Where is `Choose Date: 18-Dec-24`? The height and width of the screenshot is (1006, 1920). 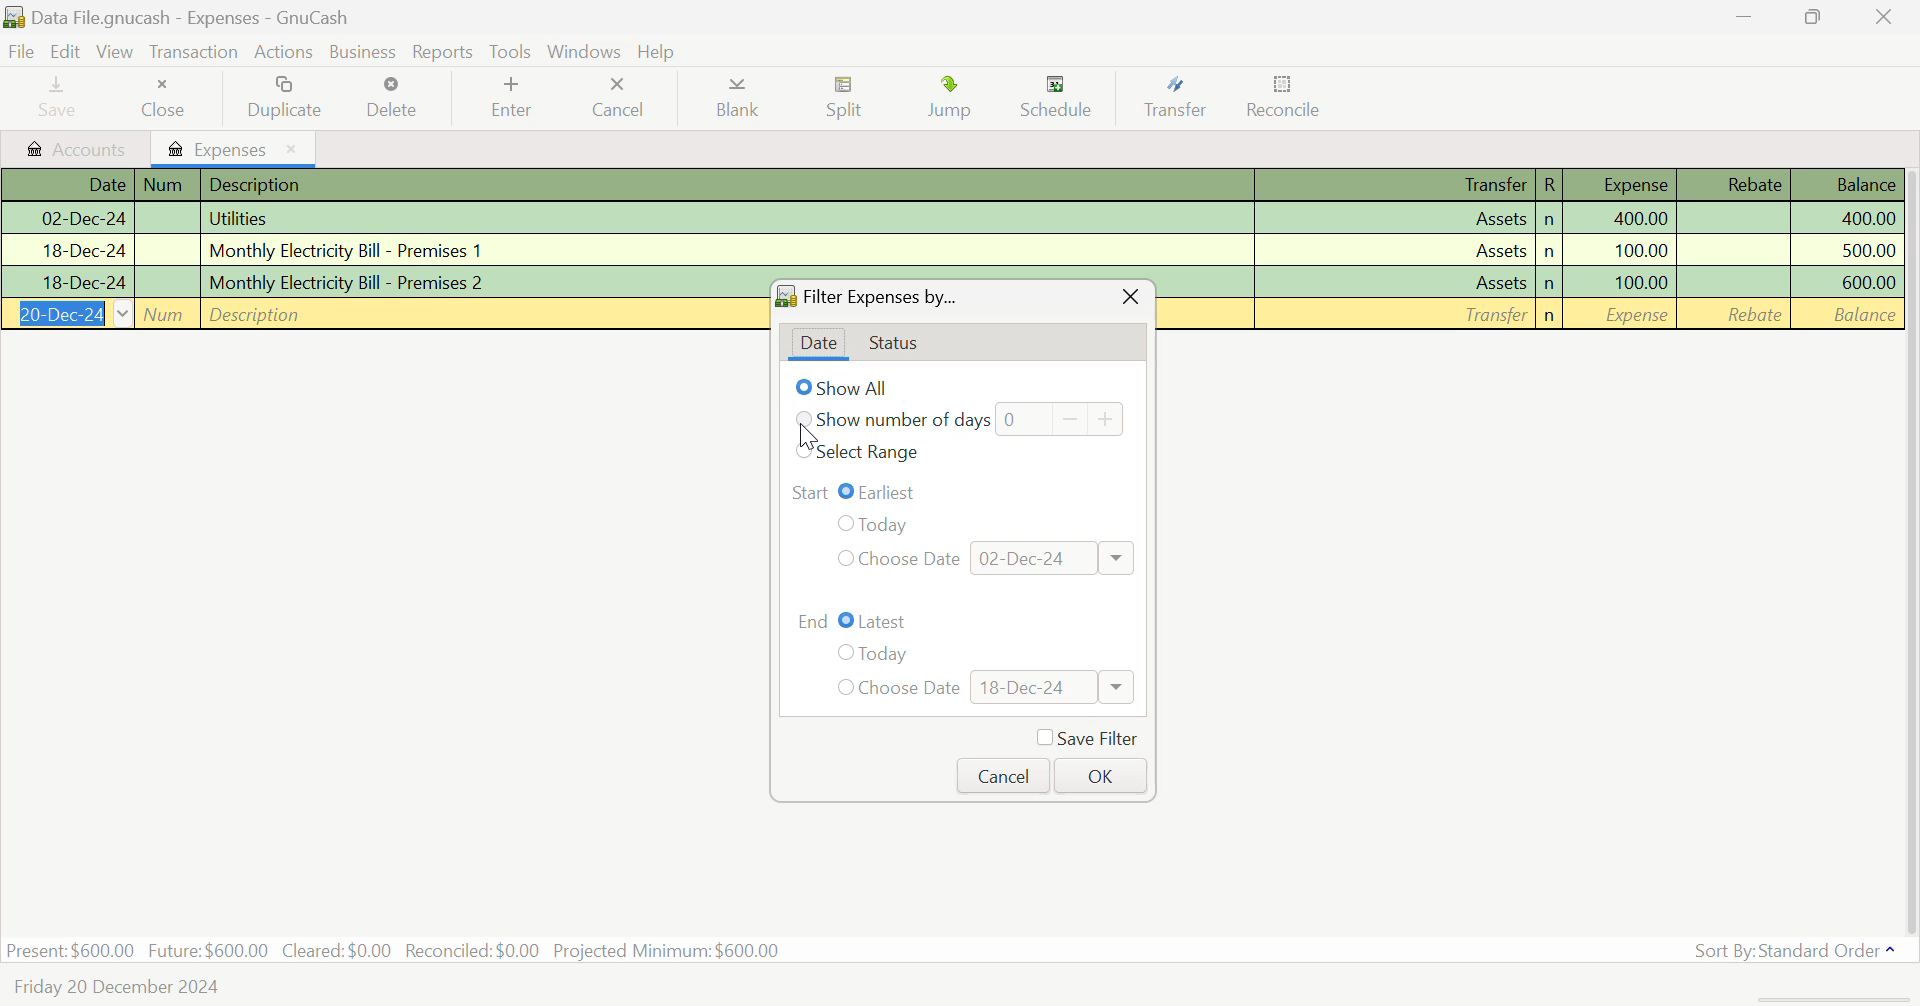
Choose Date: 18-Dec-24 is located at coordinates (985, 688).